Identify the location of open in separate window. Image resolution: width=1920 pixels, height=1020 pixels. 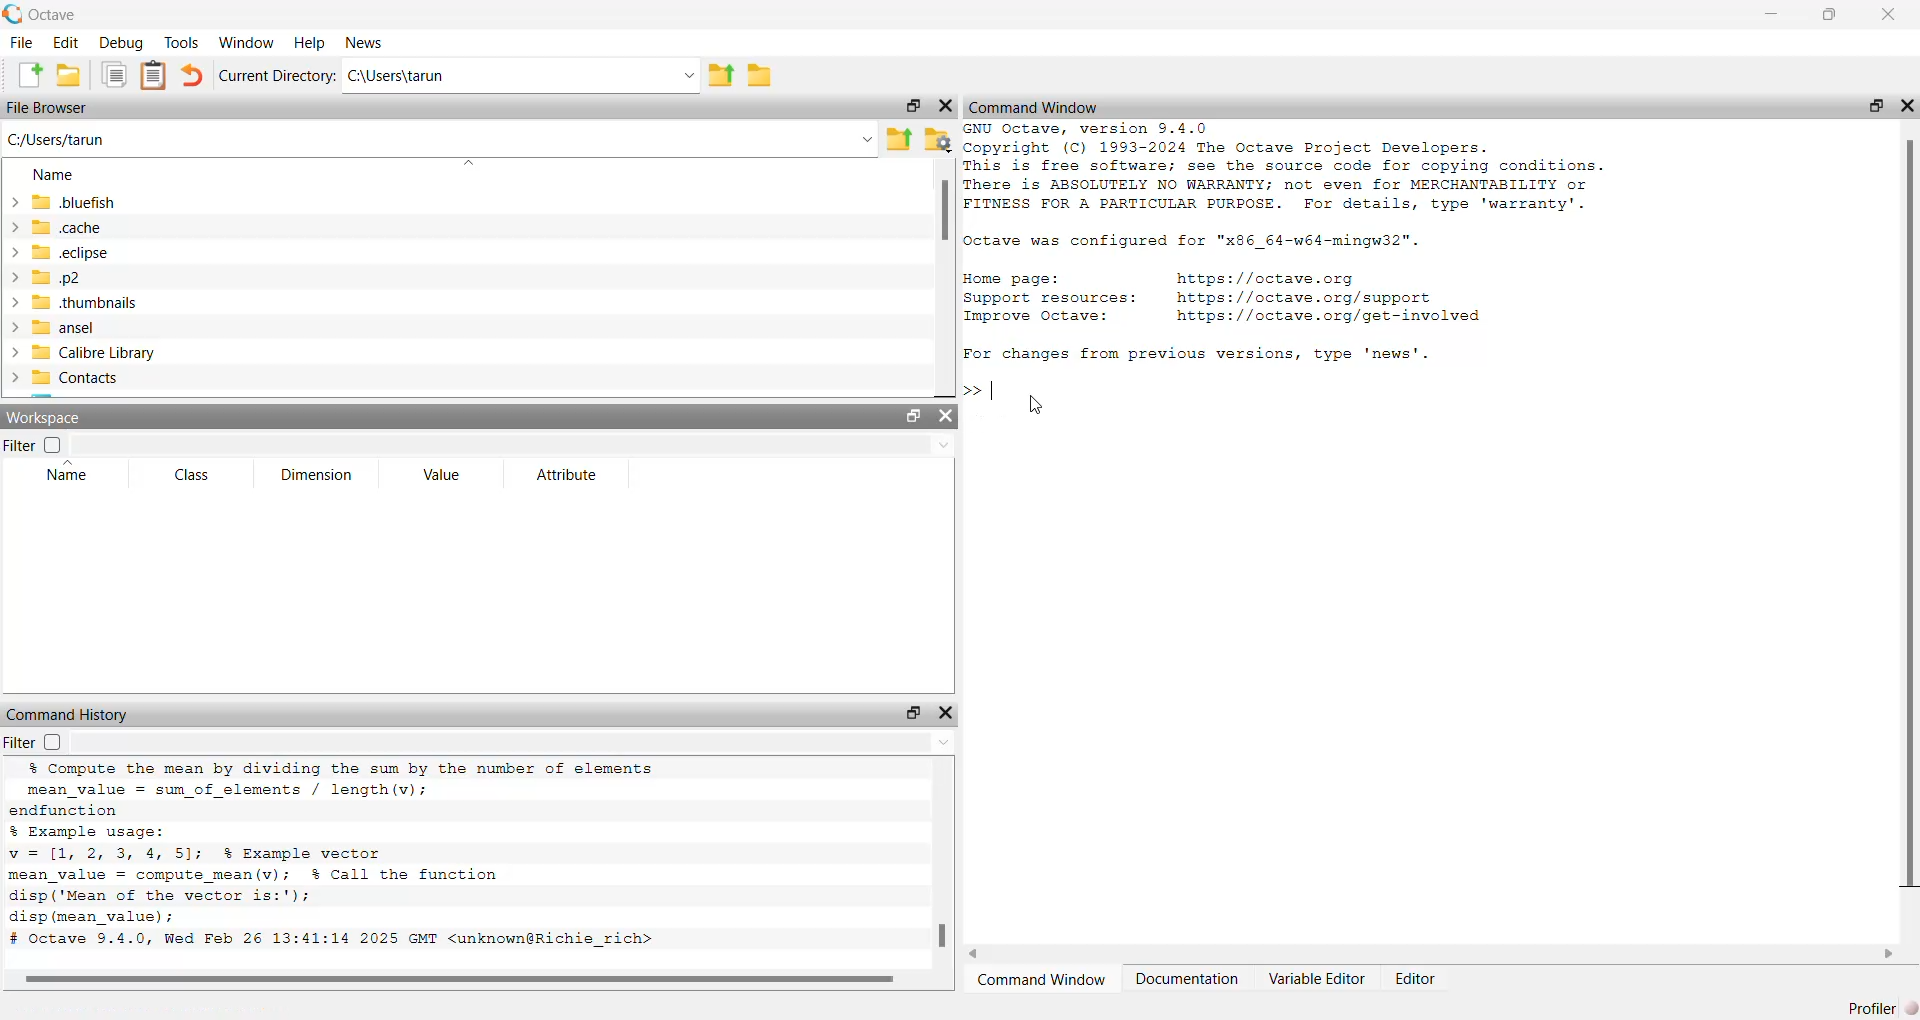
(1877, 106).